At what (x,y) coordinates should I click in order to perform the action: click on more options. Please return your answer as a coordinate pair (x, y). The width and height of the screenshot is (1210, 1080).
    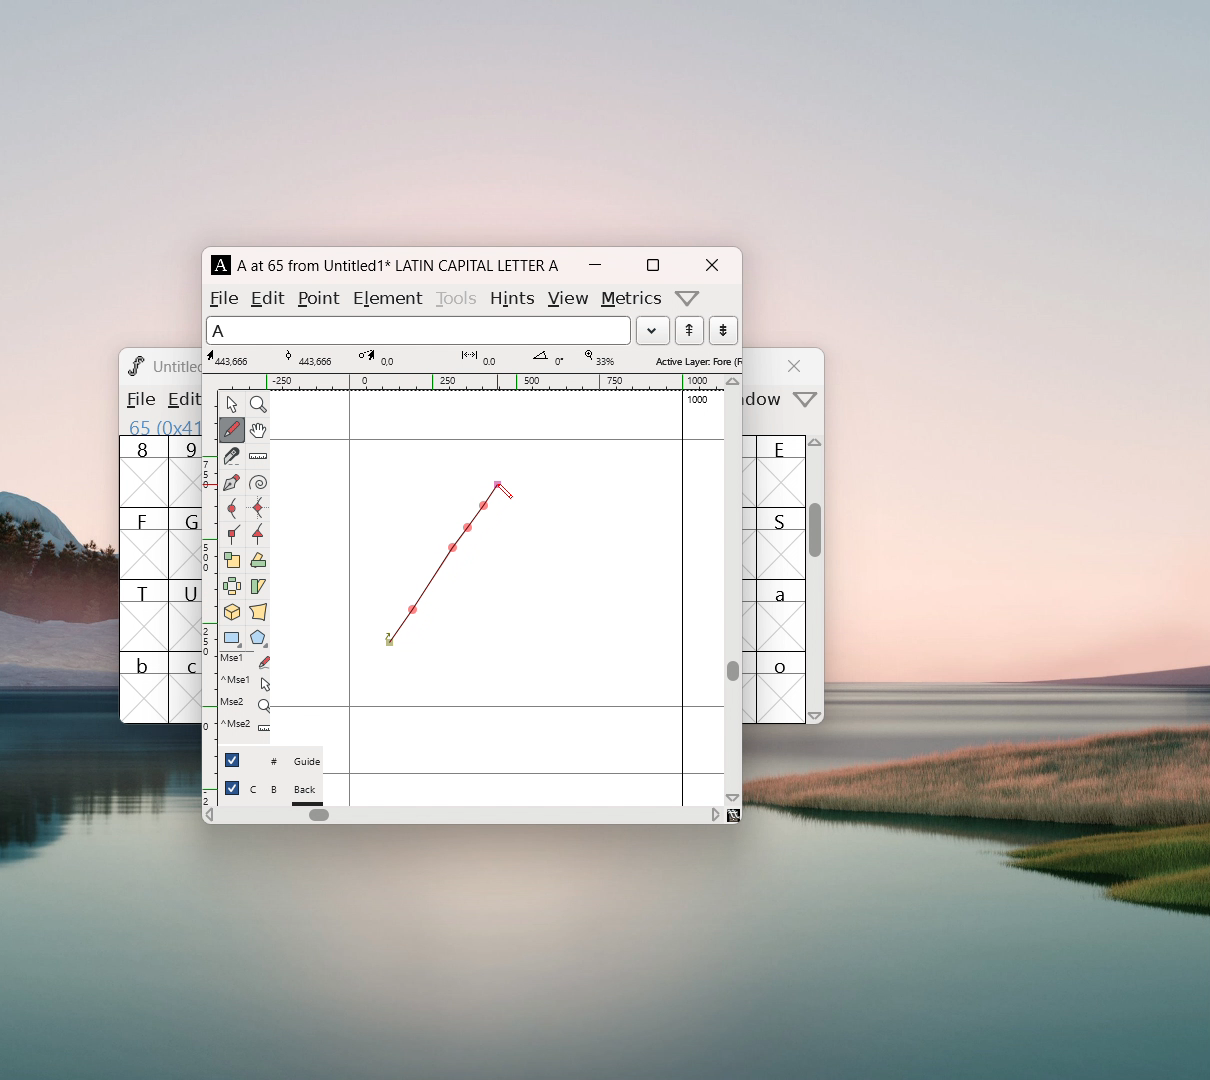
    Looking at the image, I should click on (688, 298).